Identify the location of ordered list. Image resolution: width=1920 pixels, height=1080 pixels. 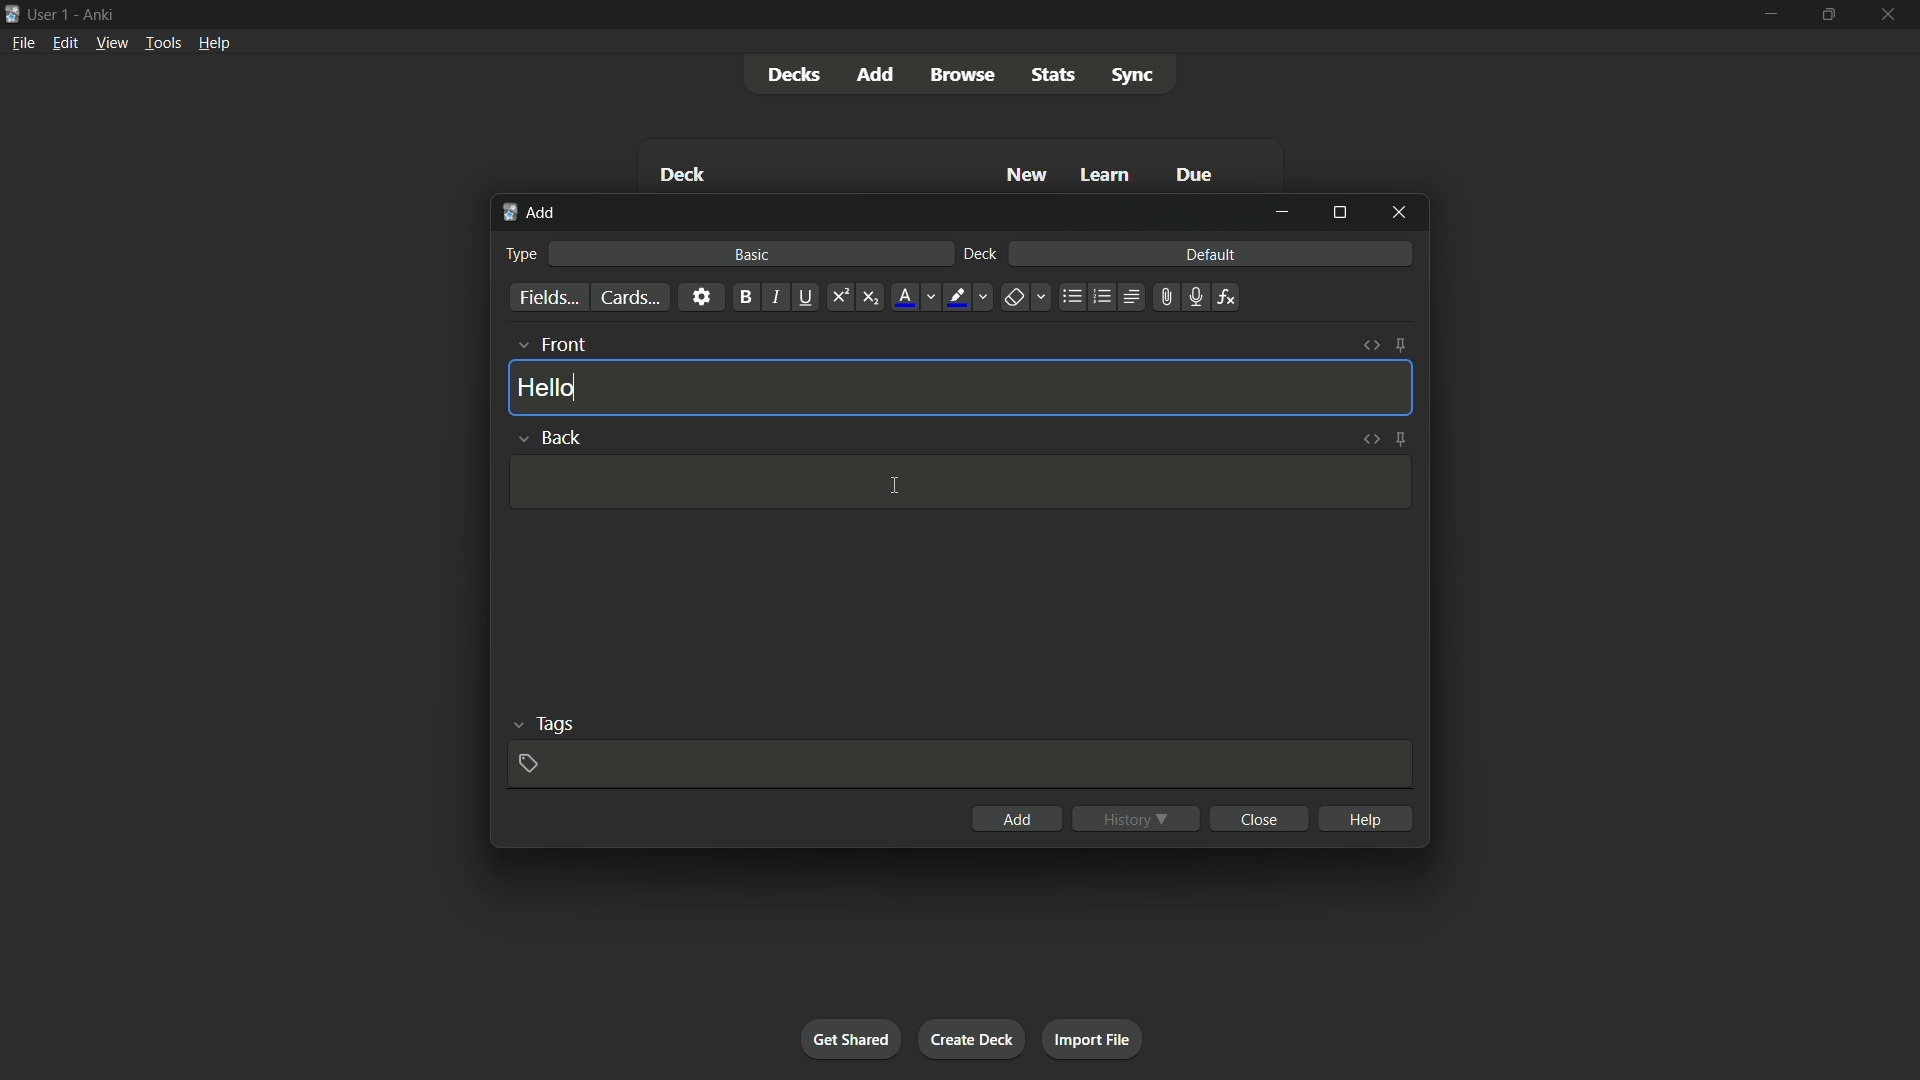
(1103, 296).